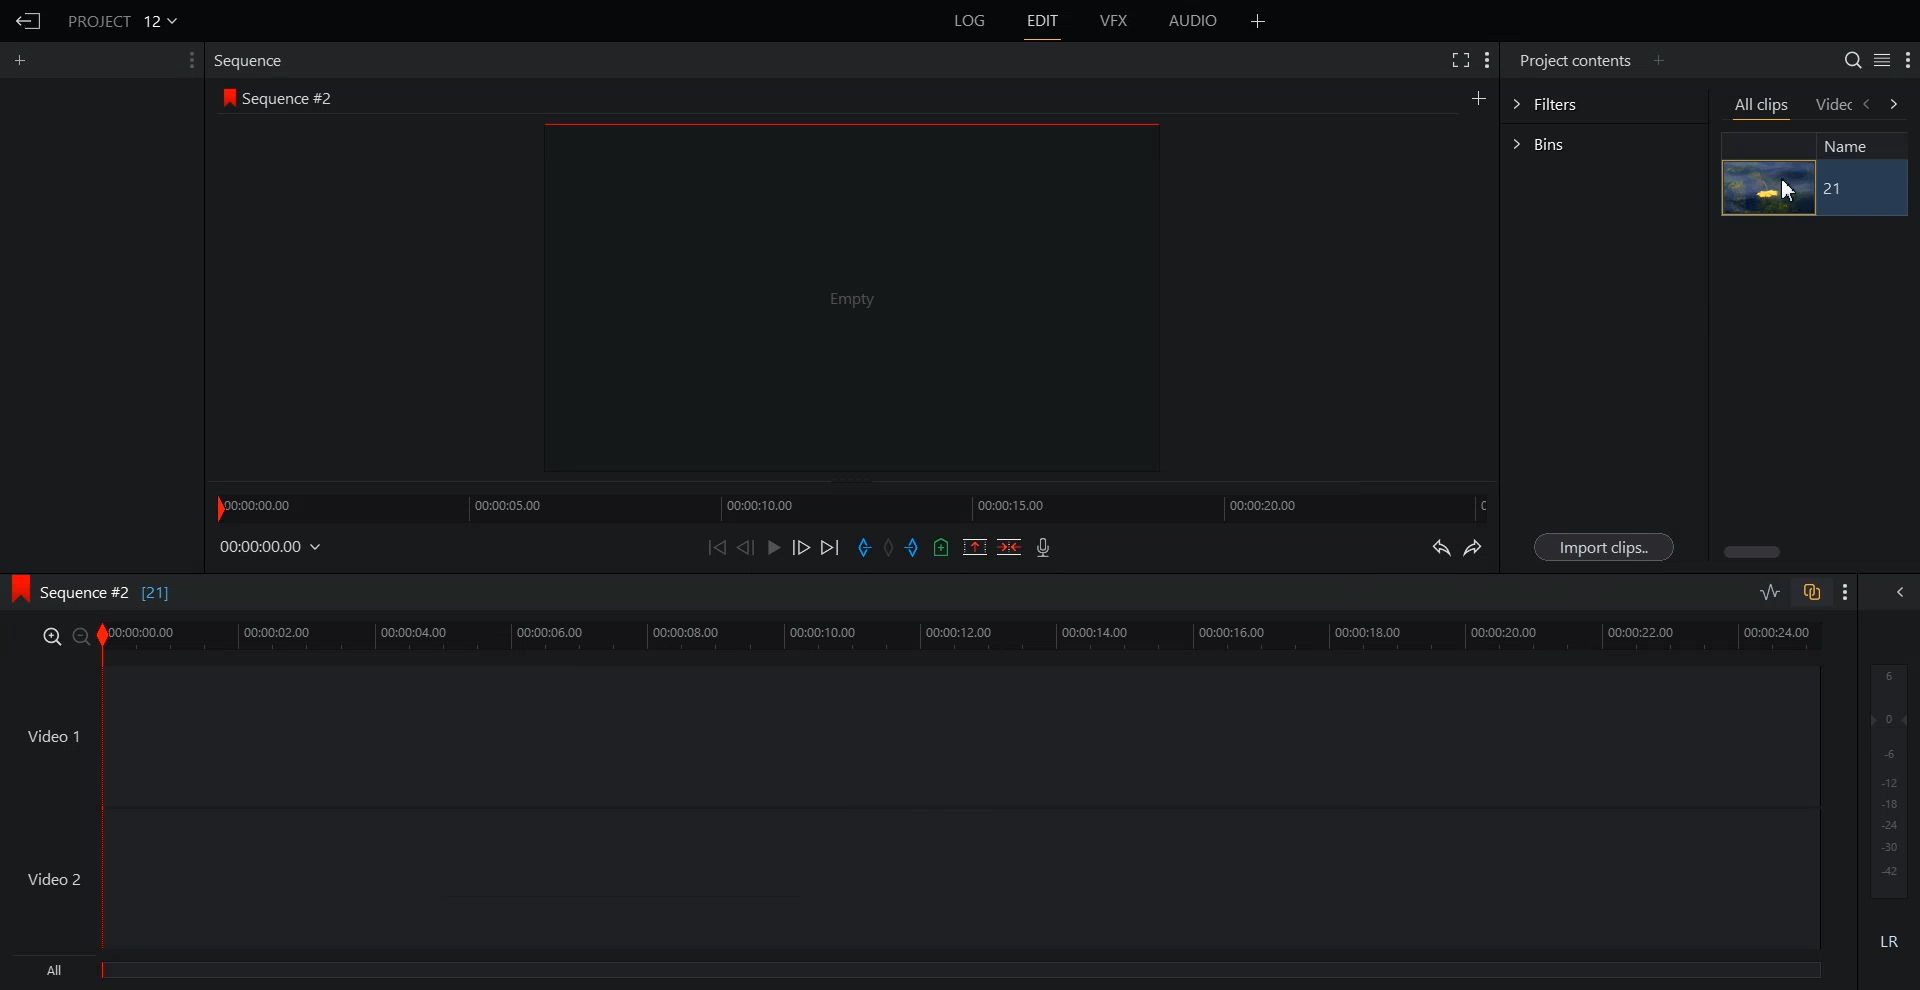  What do you see at coordinates (1897, 106) in the screenshot?
I see `forward` at bounding box center [1897, 106].